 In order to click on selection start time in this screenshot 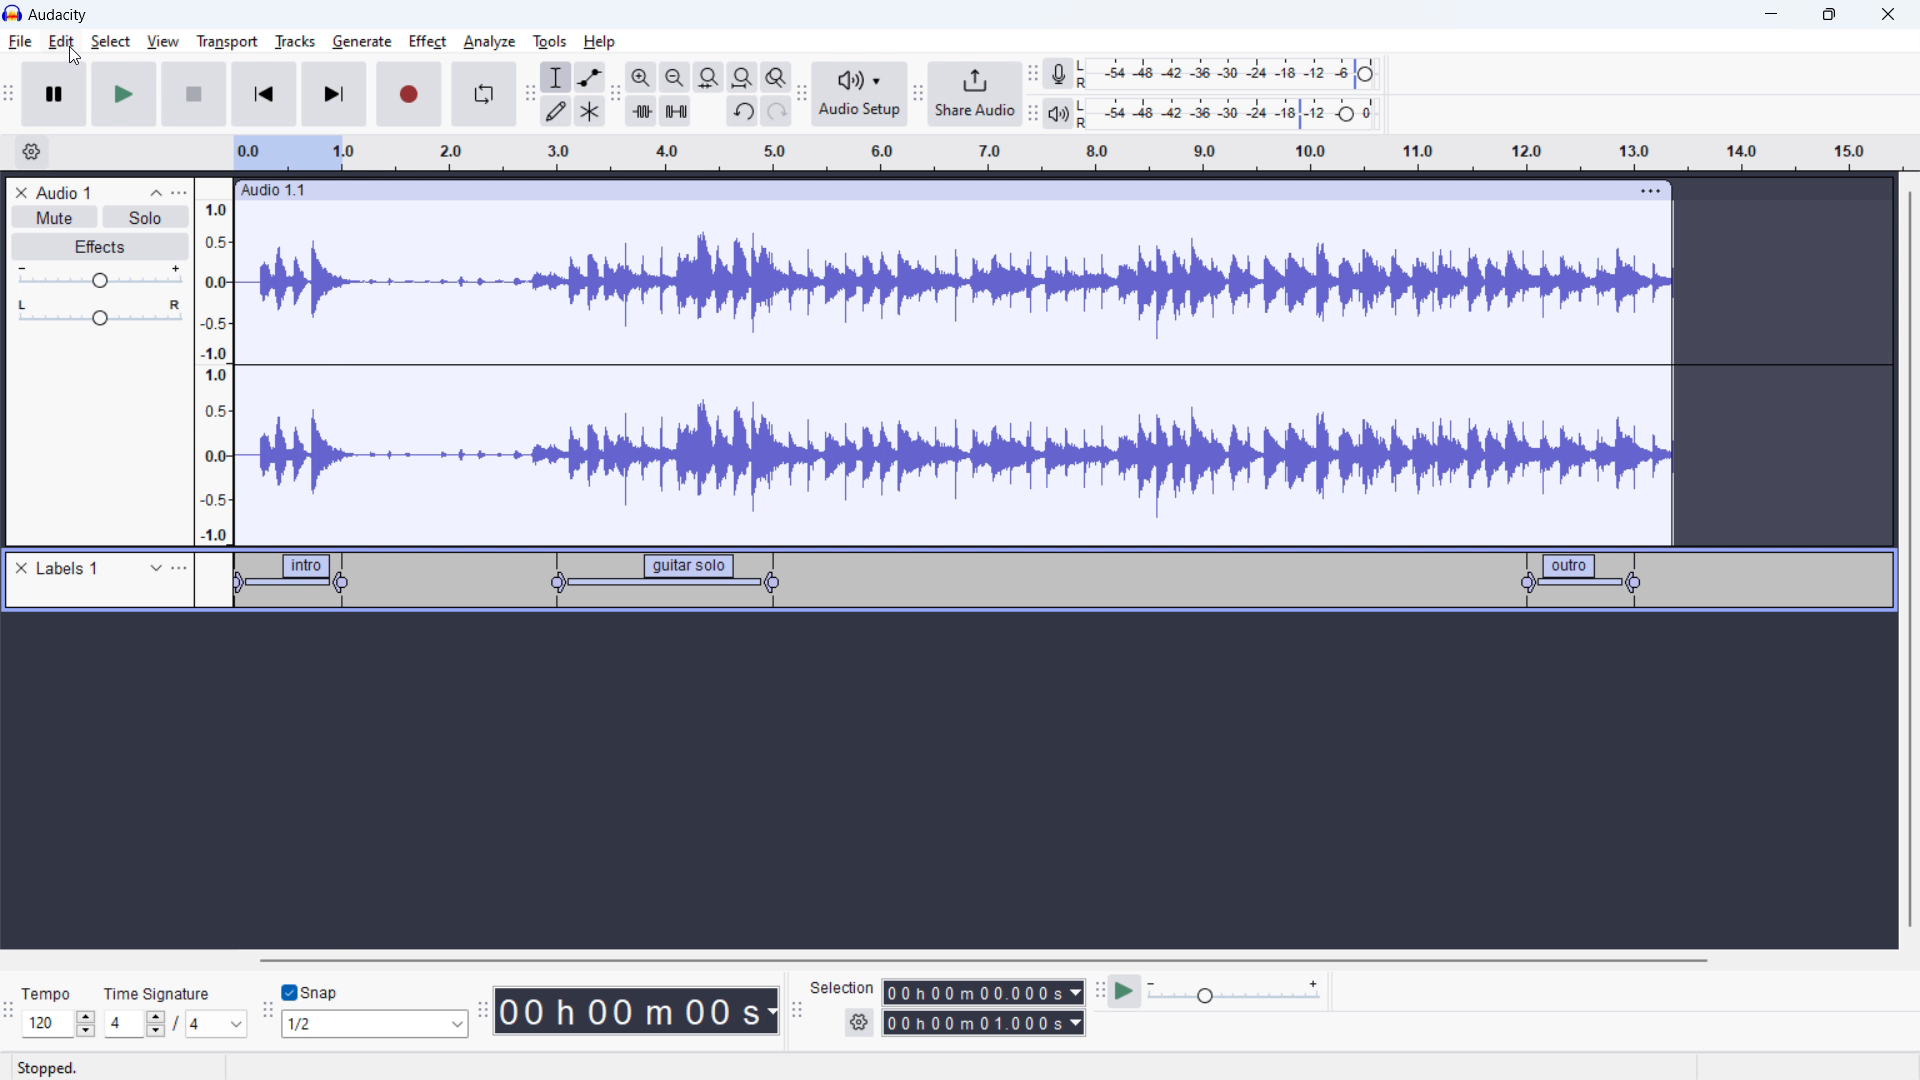, I will do `click(984, 991)`.